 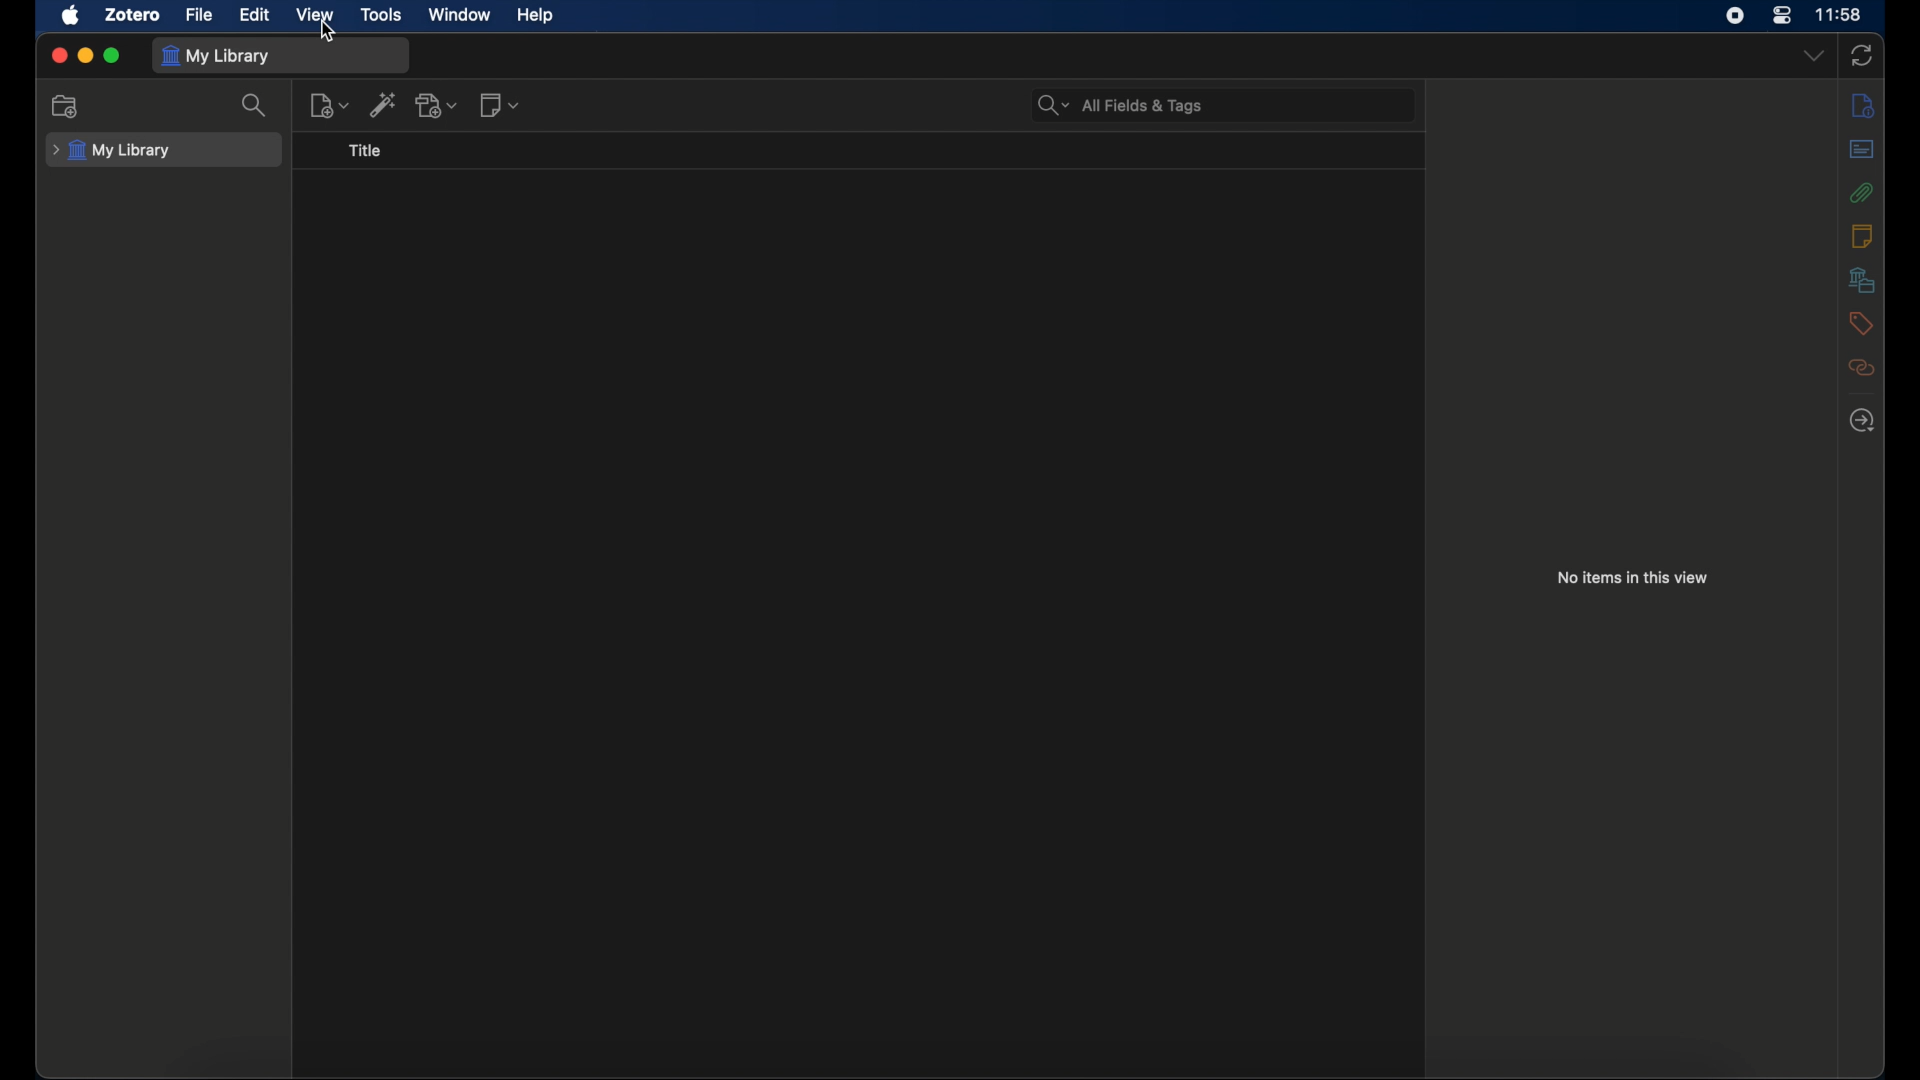 What do you see at coordinates (1122, 105) in the screenshot?
I see `all fields & tags` at bounding box center [1122, 105].